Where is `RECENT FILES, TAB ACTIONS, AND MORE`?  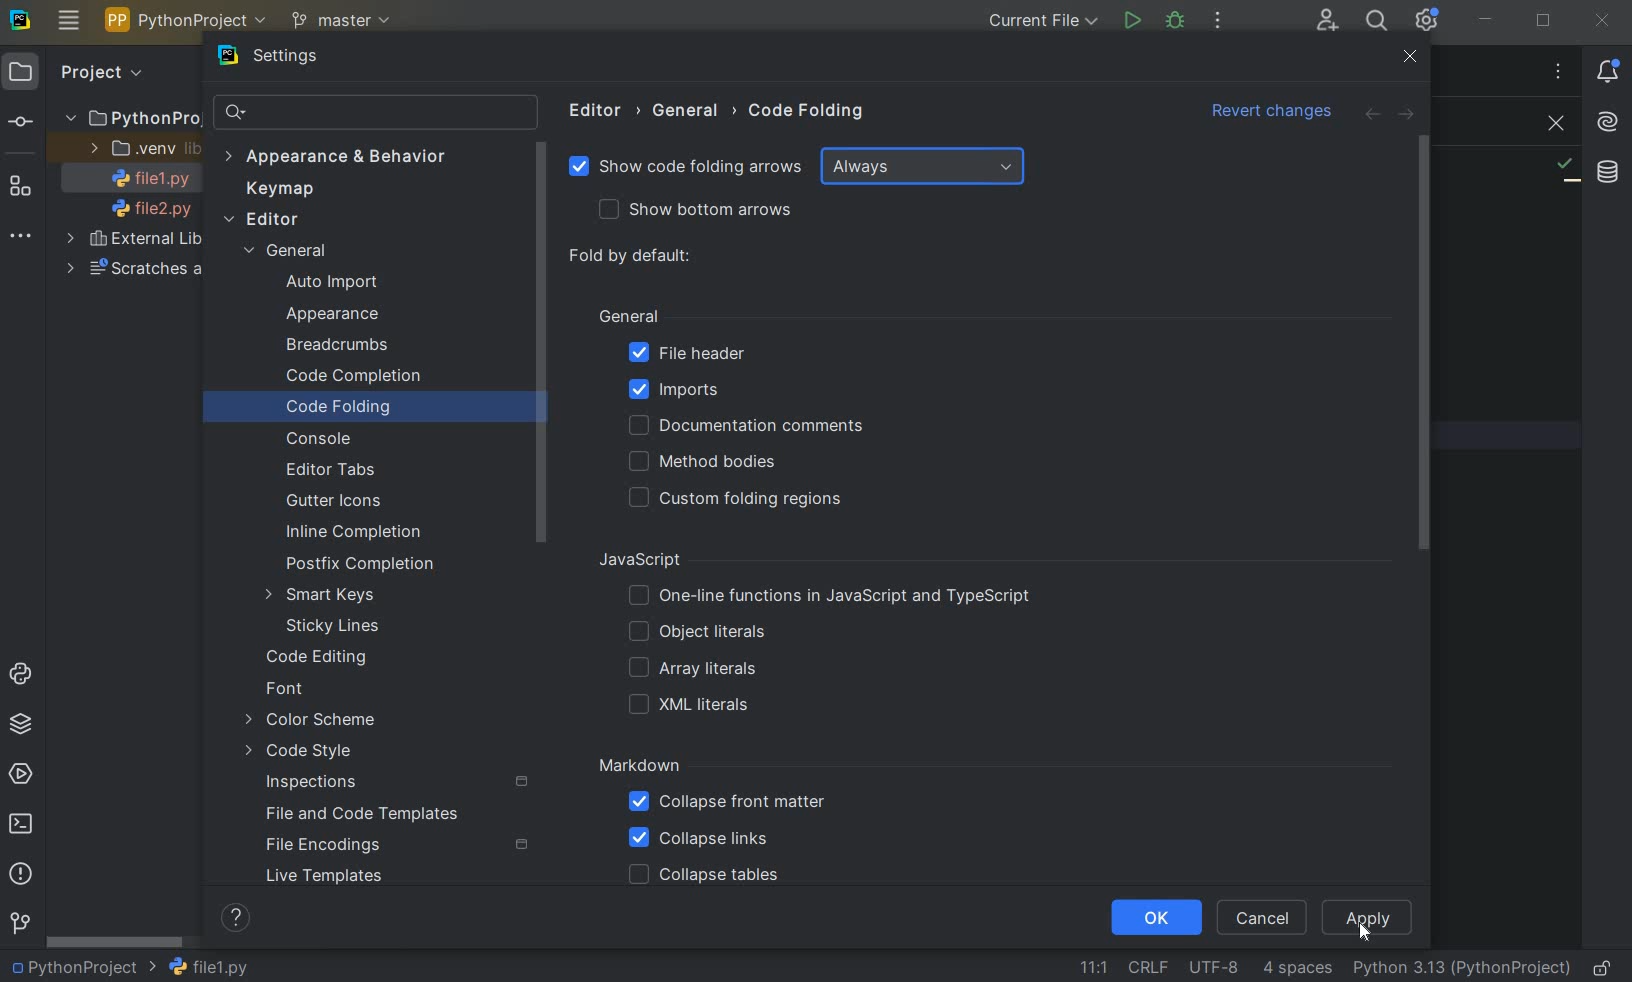
RECENT FILES, TAB ACTIONS, AND MORE is located at coordinates (1557, 71).